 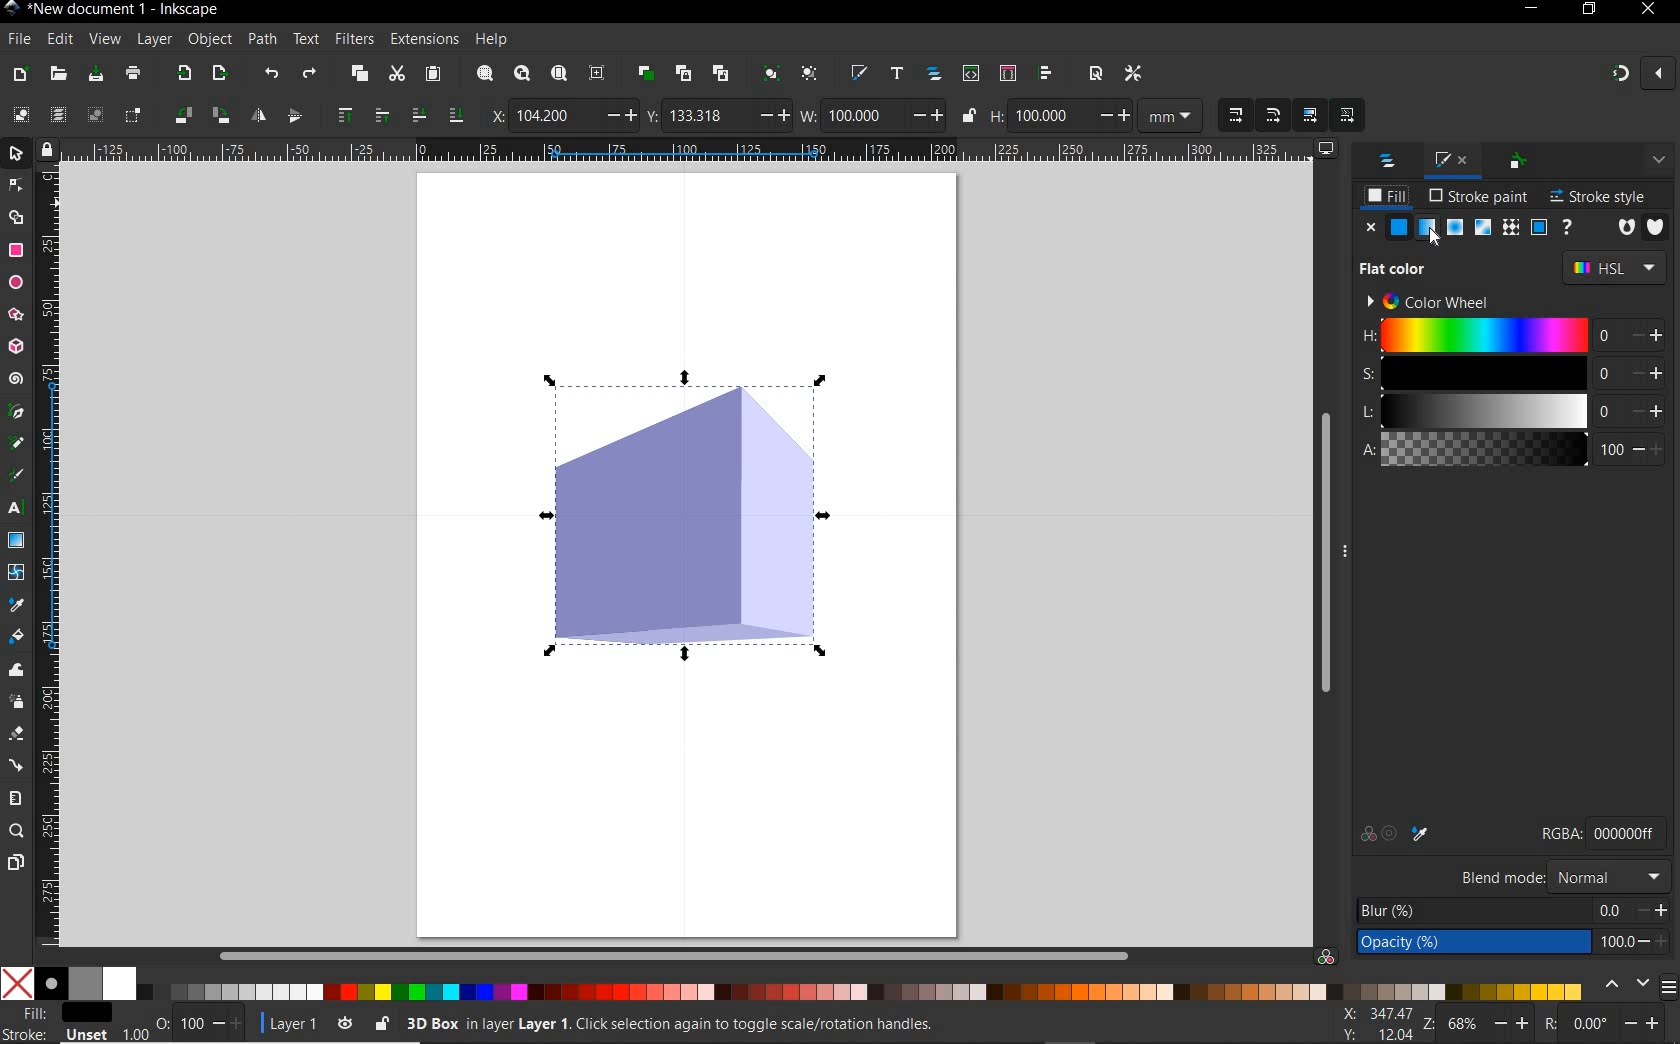 What do you see at coordinates (161, 1019) in the screenshot?
I see `OPACITY` at bounding box center [161, 1019].